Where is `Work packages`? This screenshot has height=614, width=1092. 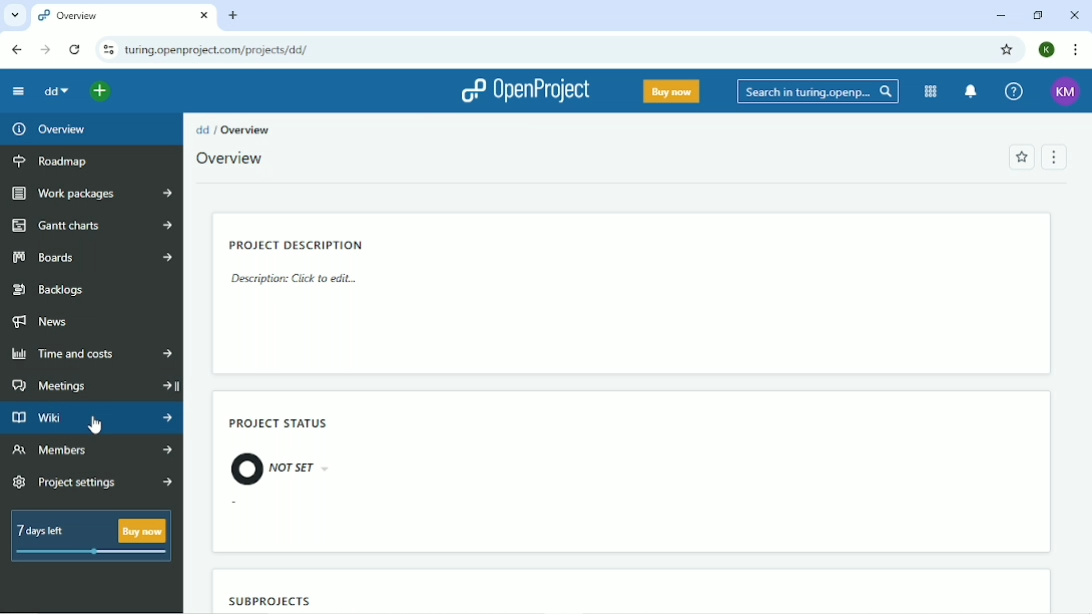 Work packages is located at coordinates (92, 193).